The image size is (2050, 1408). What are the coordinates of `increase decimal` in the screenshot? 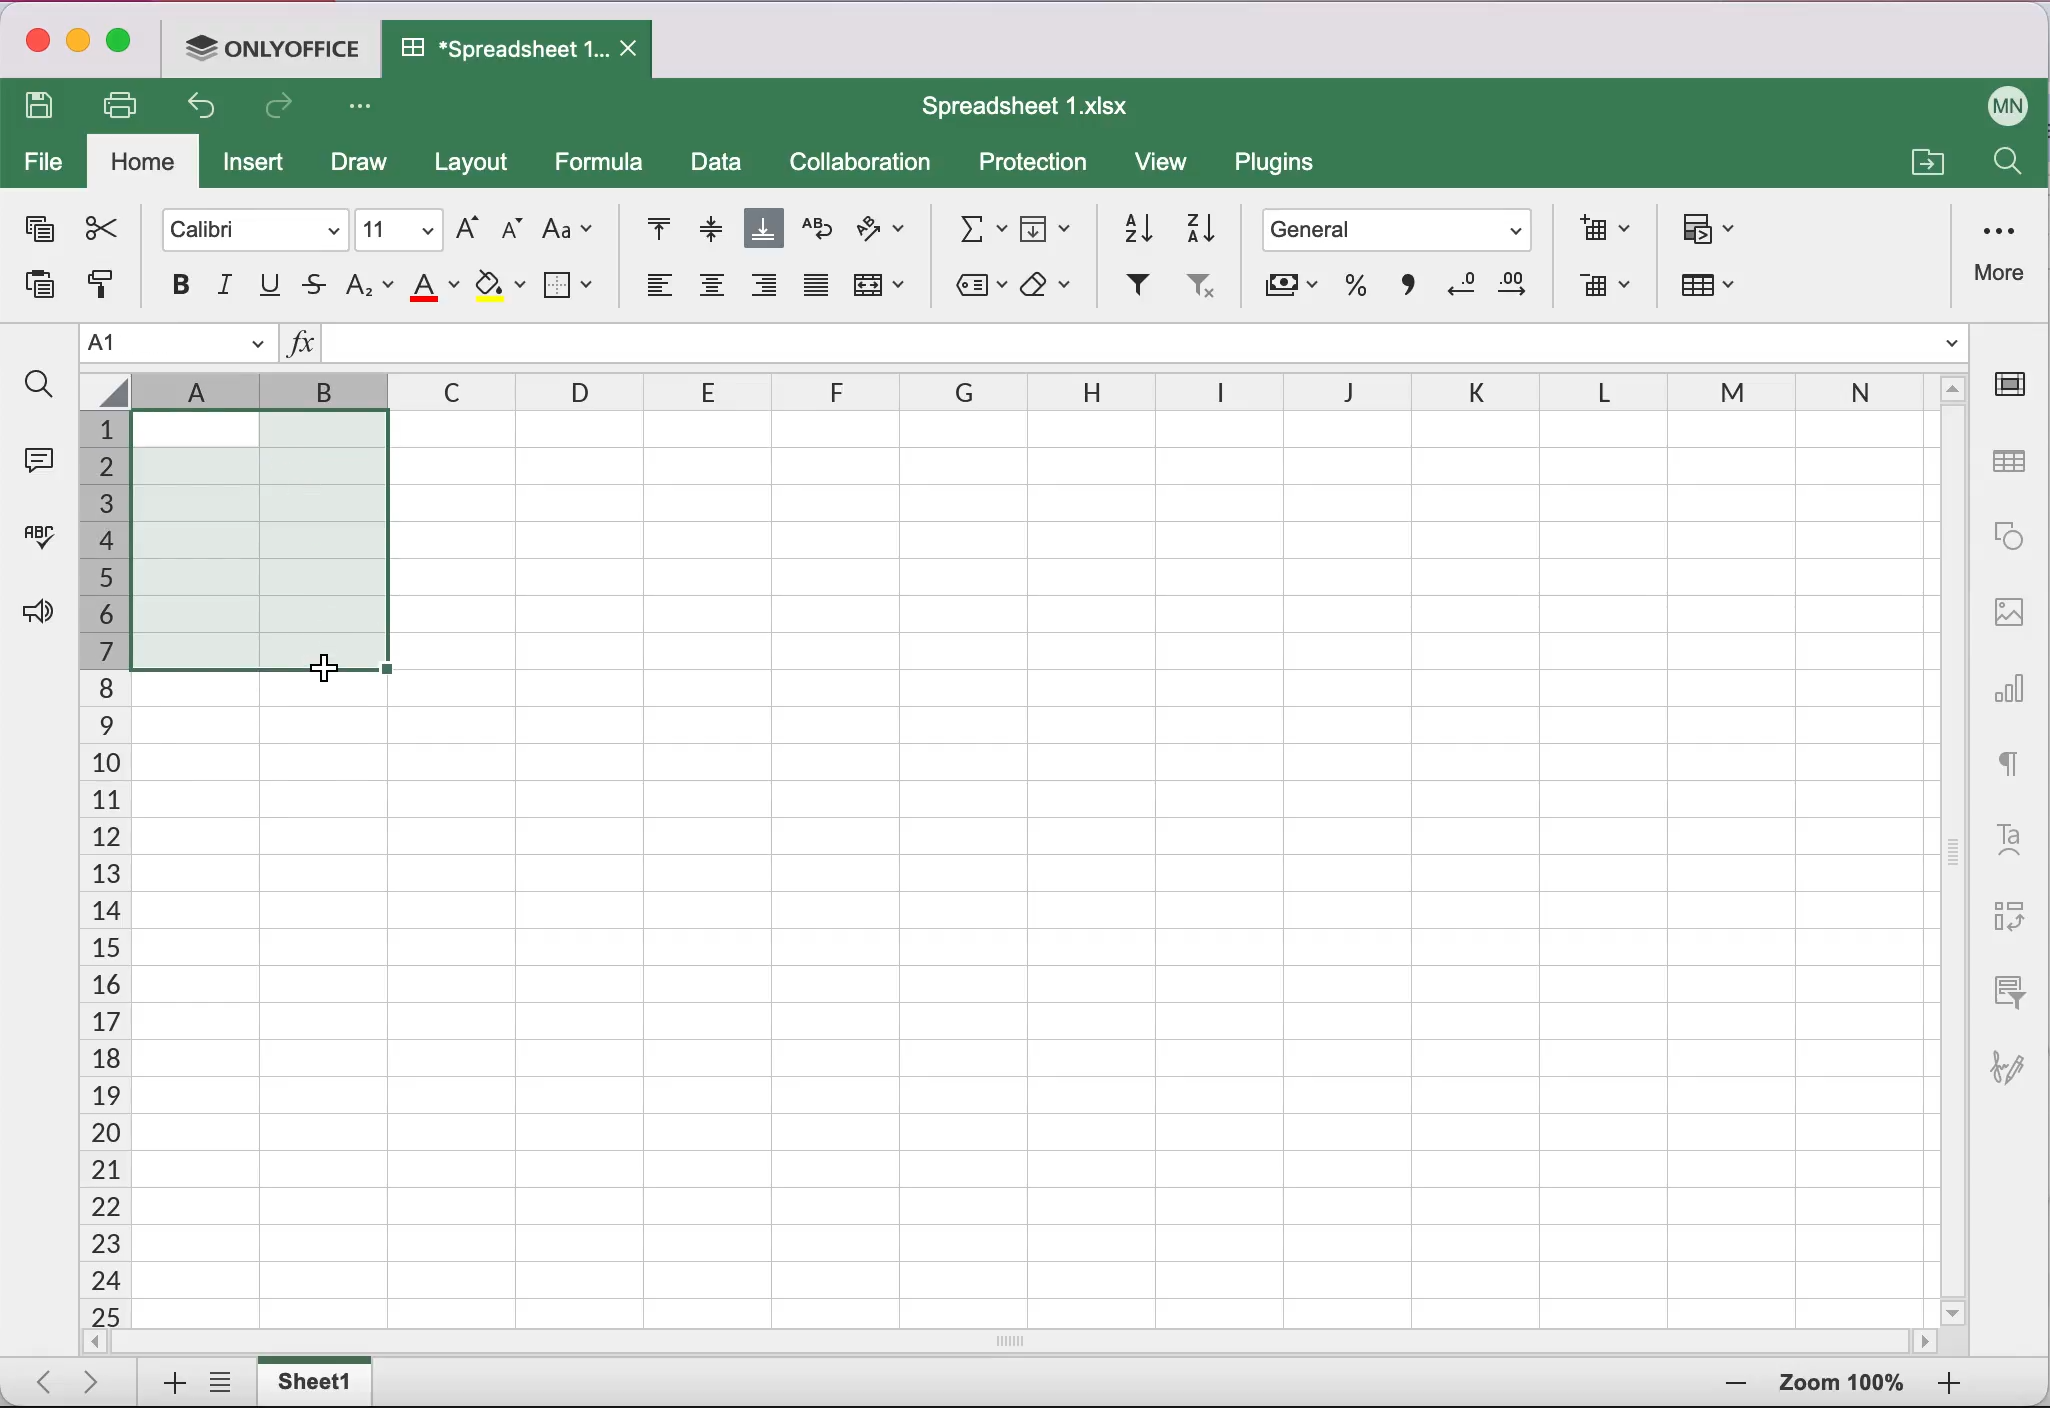 It's located at (1520, 290).